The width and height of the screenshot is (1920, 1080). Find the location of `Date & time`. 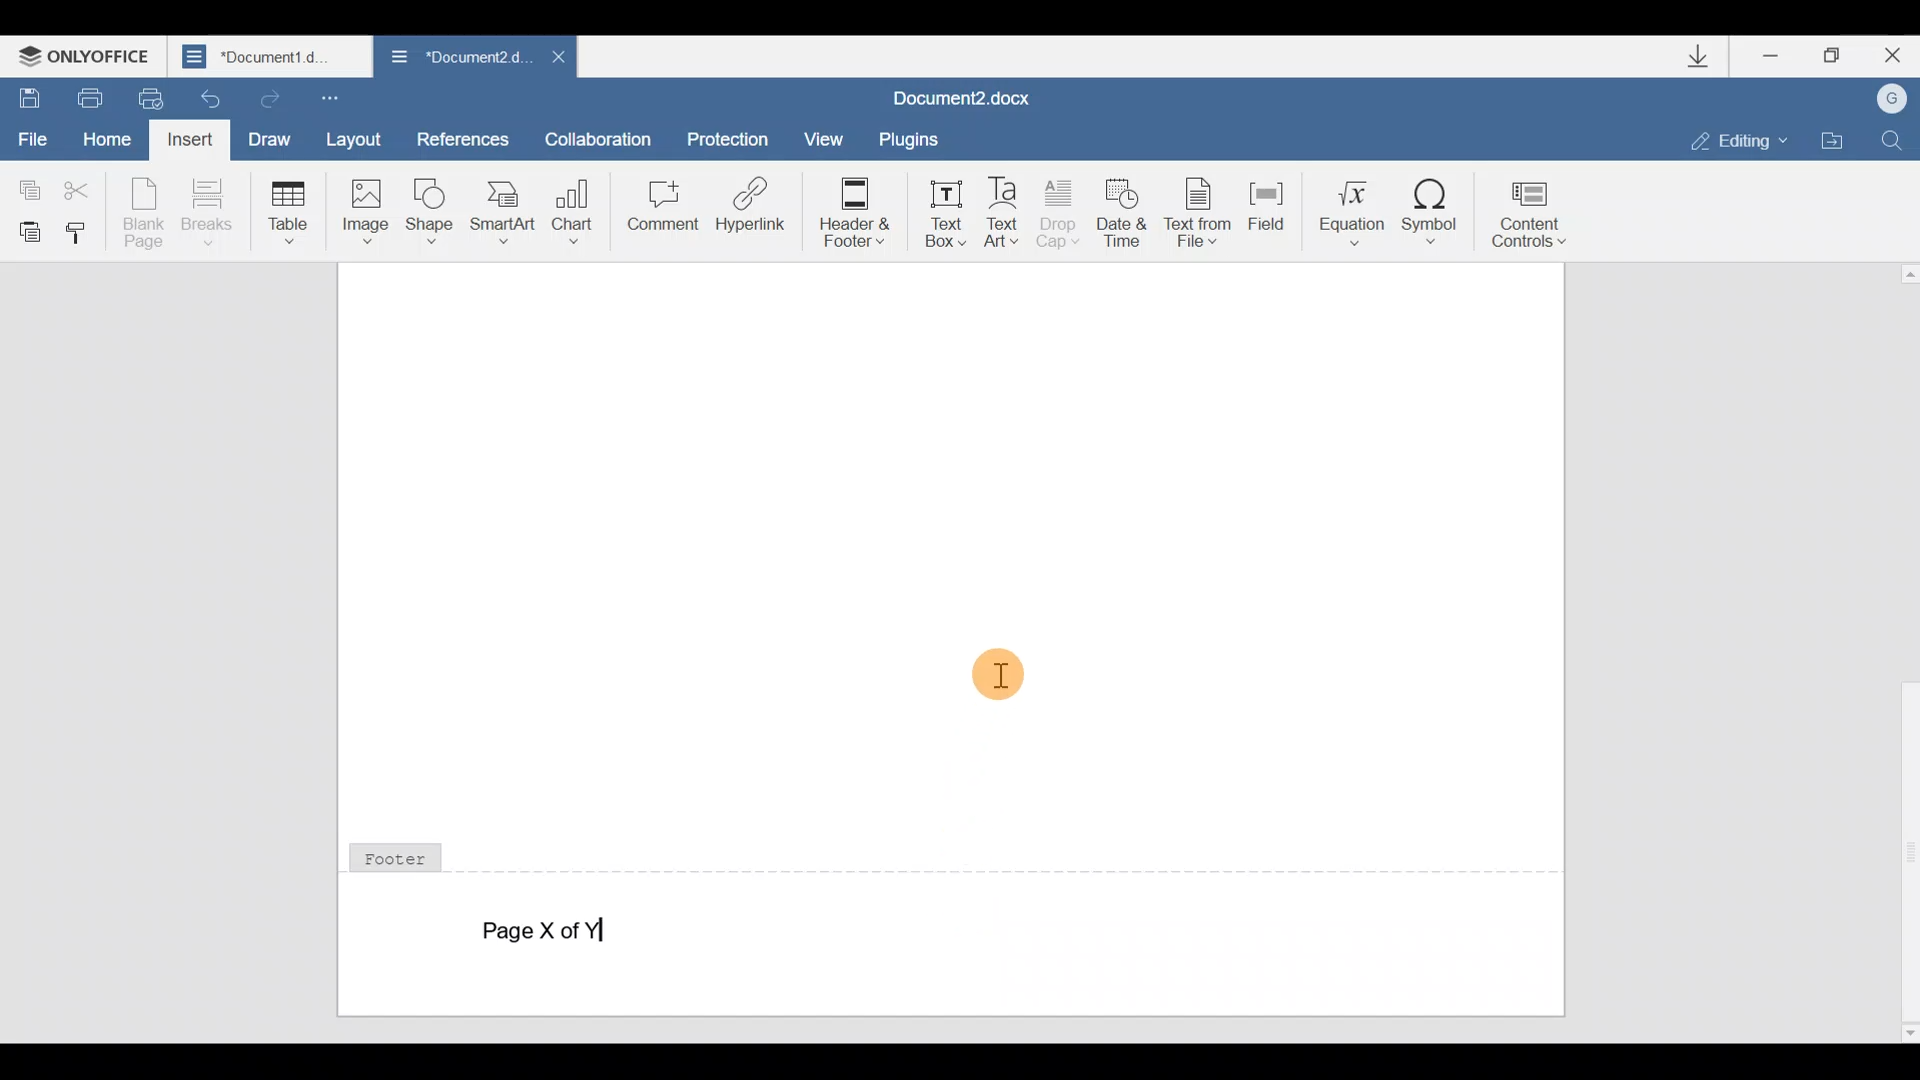

Date & time is located at coordinates (1122, 209).